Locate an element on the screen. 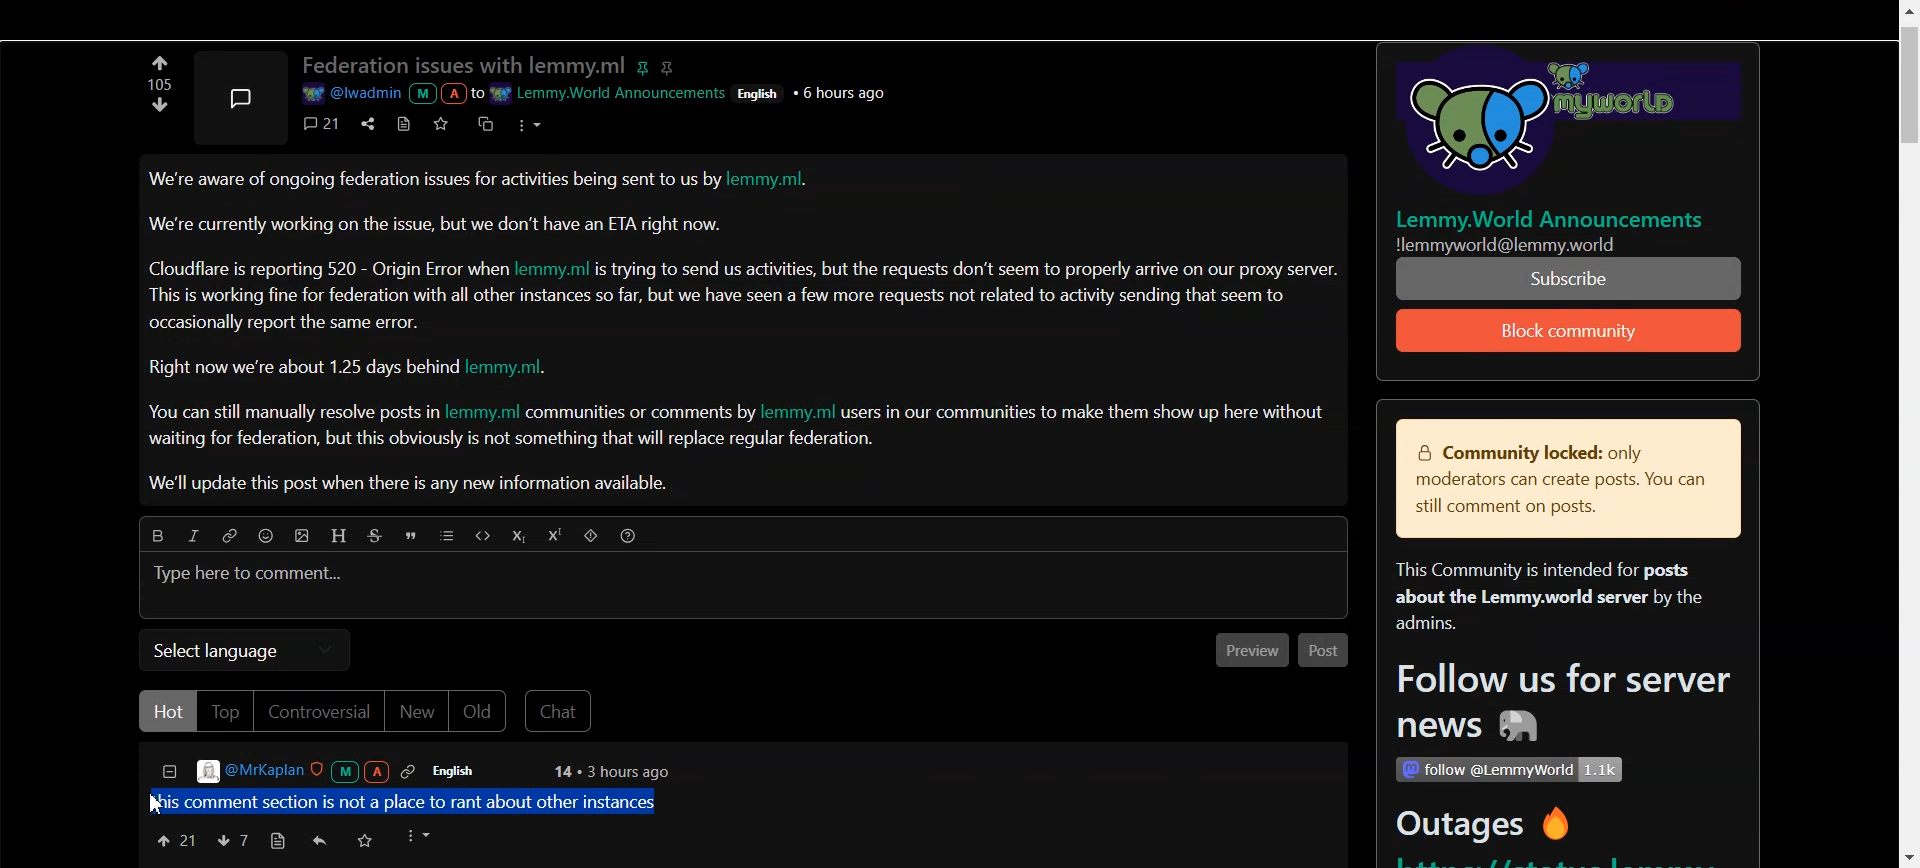 Image resolution: width=1920 pixels, height=868 pixels. This is working fine for federation with all other instances so far, but we have seen a few more requests not related to activity sending that seem to
occasionally report the same error. is located at coordinates (719, 308).